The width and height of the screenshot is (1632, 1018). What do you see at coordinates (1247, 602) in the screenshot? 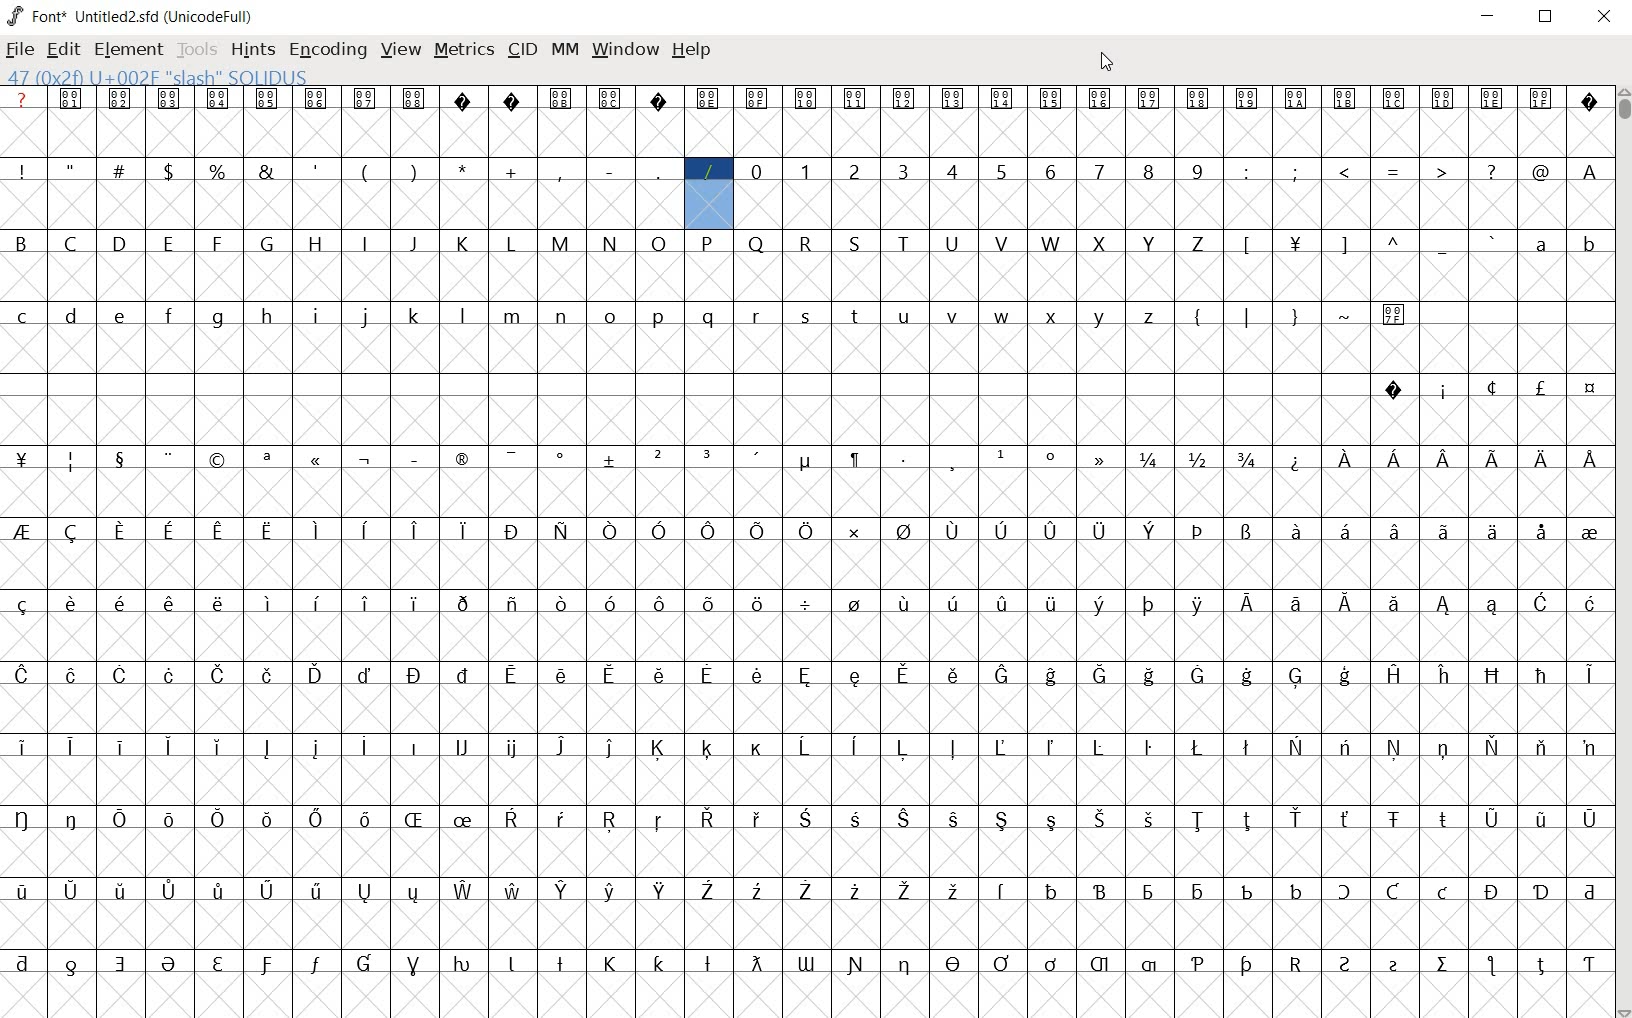
I see `glyph` at bounding box center [1247, 602].